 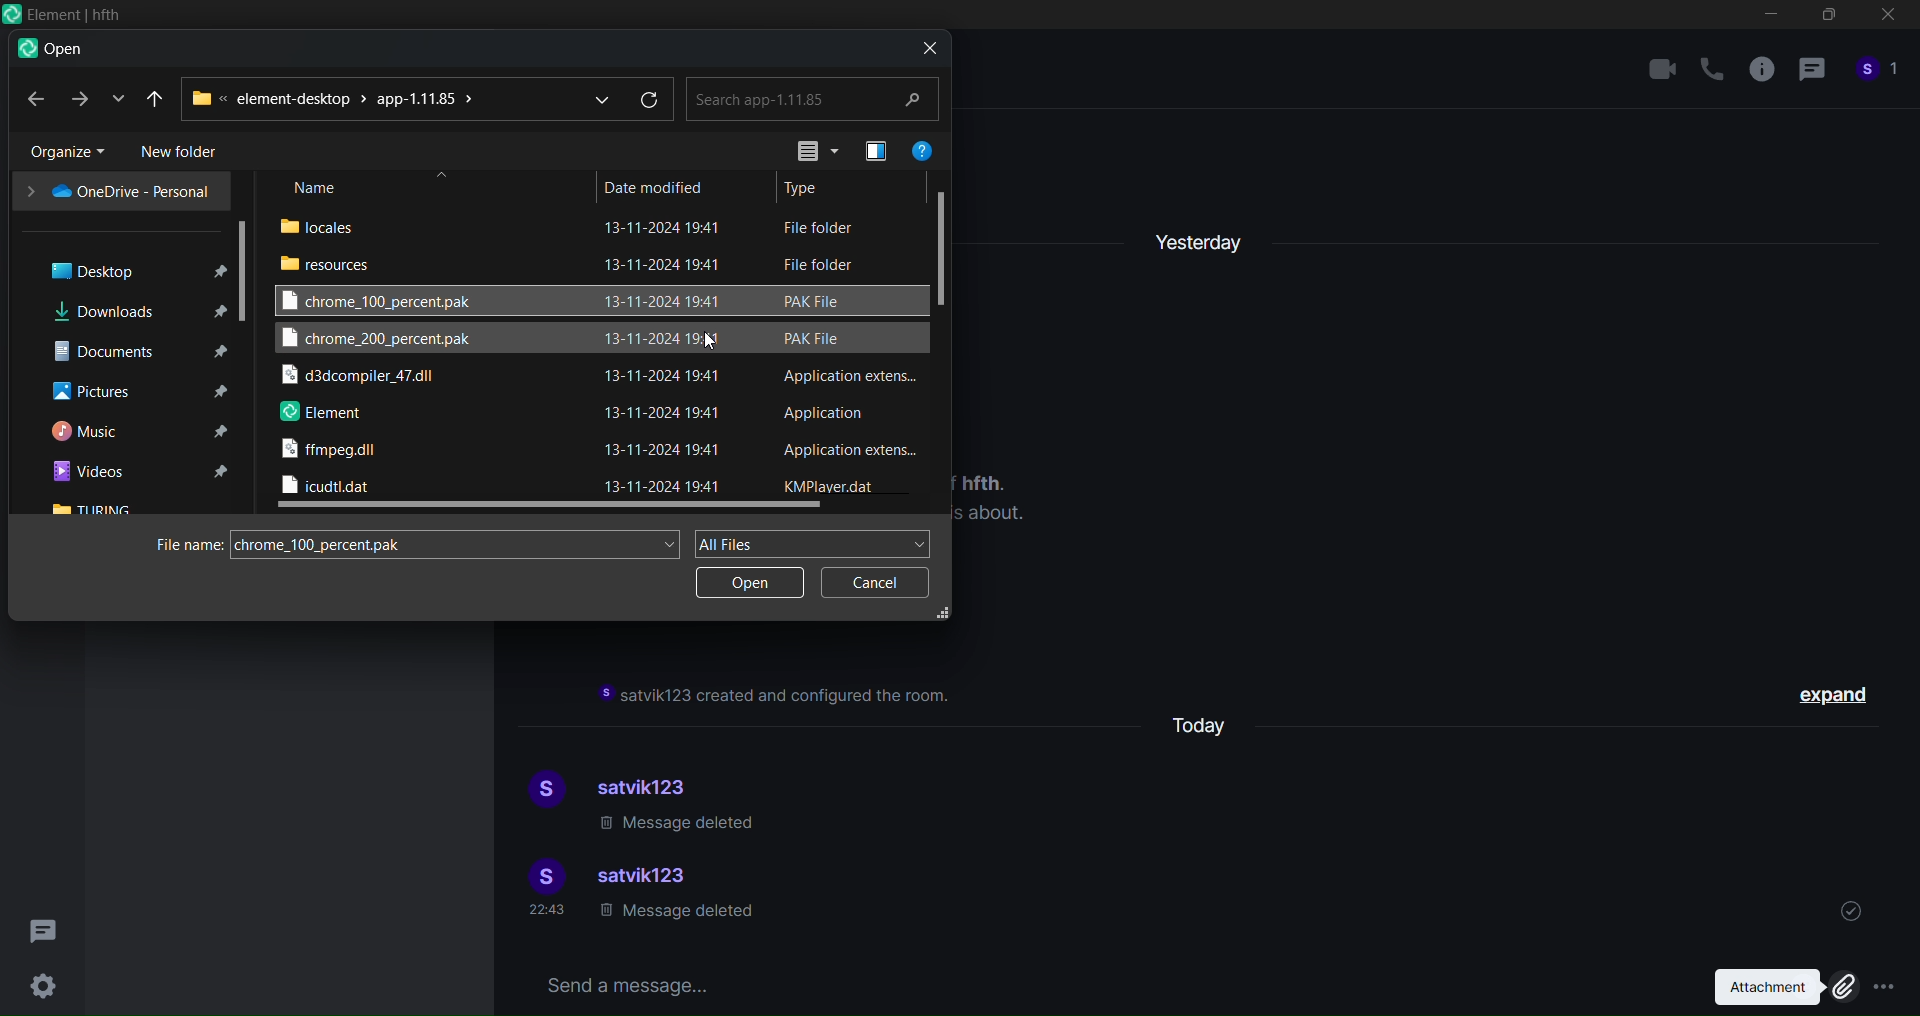 I want to click on attachment, so click(x=1778, y=987).